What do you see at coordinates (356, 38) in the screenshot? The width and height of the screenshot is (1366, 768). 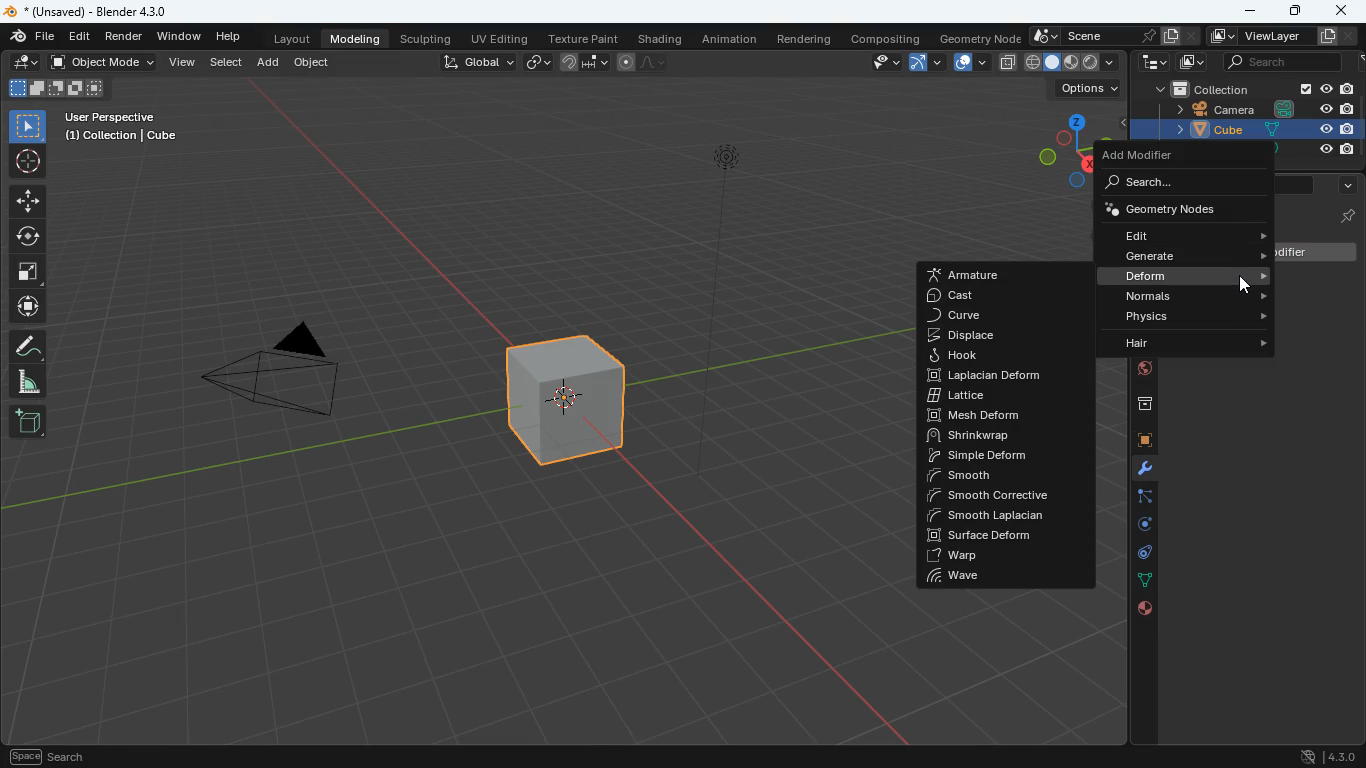 I see `modeling` at bounding box center [356, 38].